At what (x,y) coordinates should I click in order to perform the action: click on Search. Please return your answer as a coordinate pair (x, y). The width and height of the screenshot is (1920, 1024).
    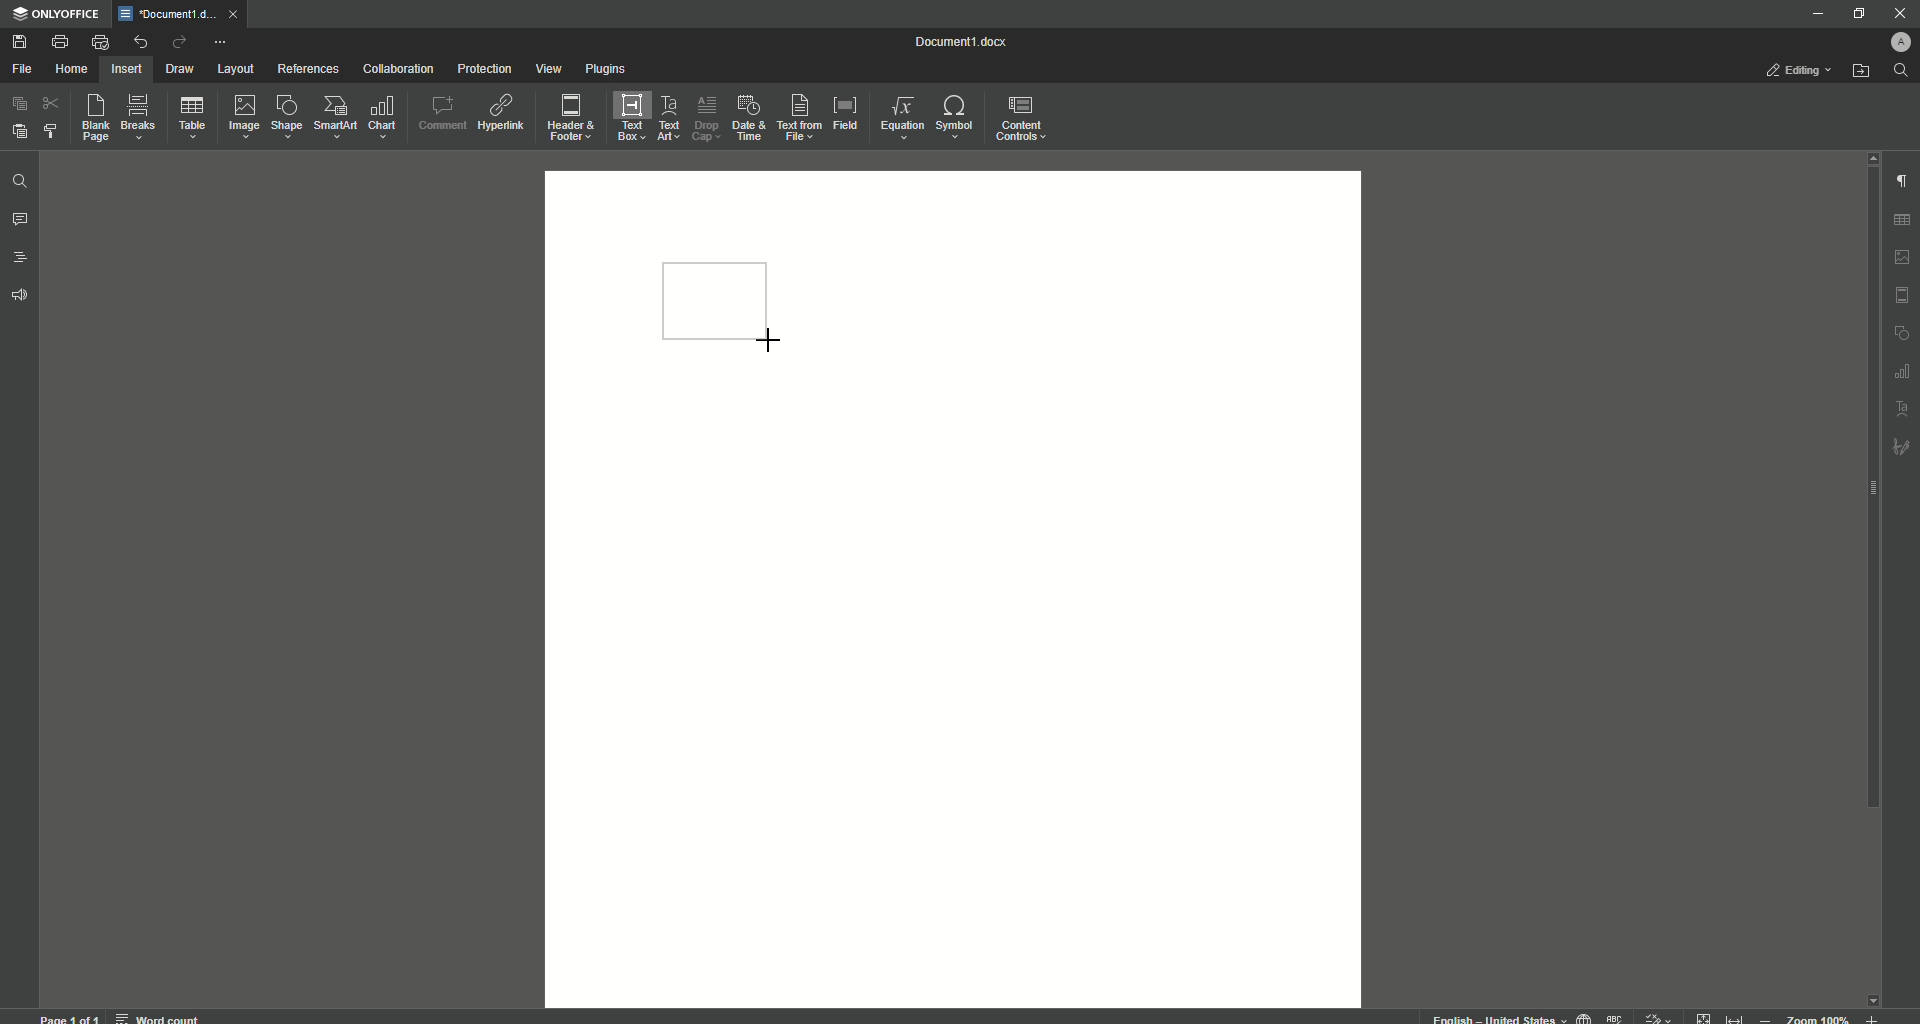
    Looking at the image, I should click on (1901, 71).